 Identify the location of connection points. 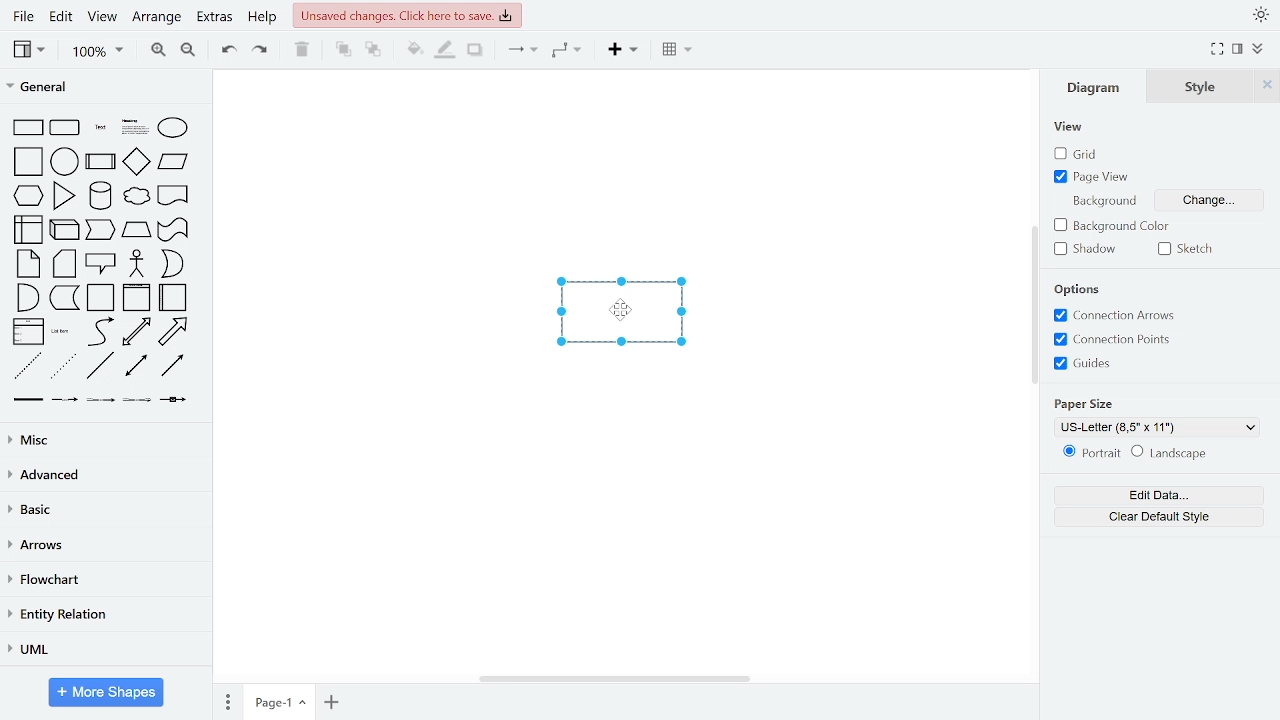
(1110, 339).